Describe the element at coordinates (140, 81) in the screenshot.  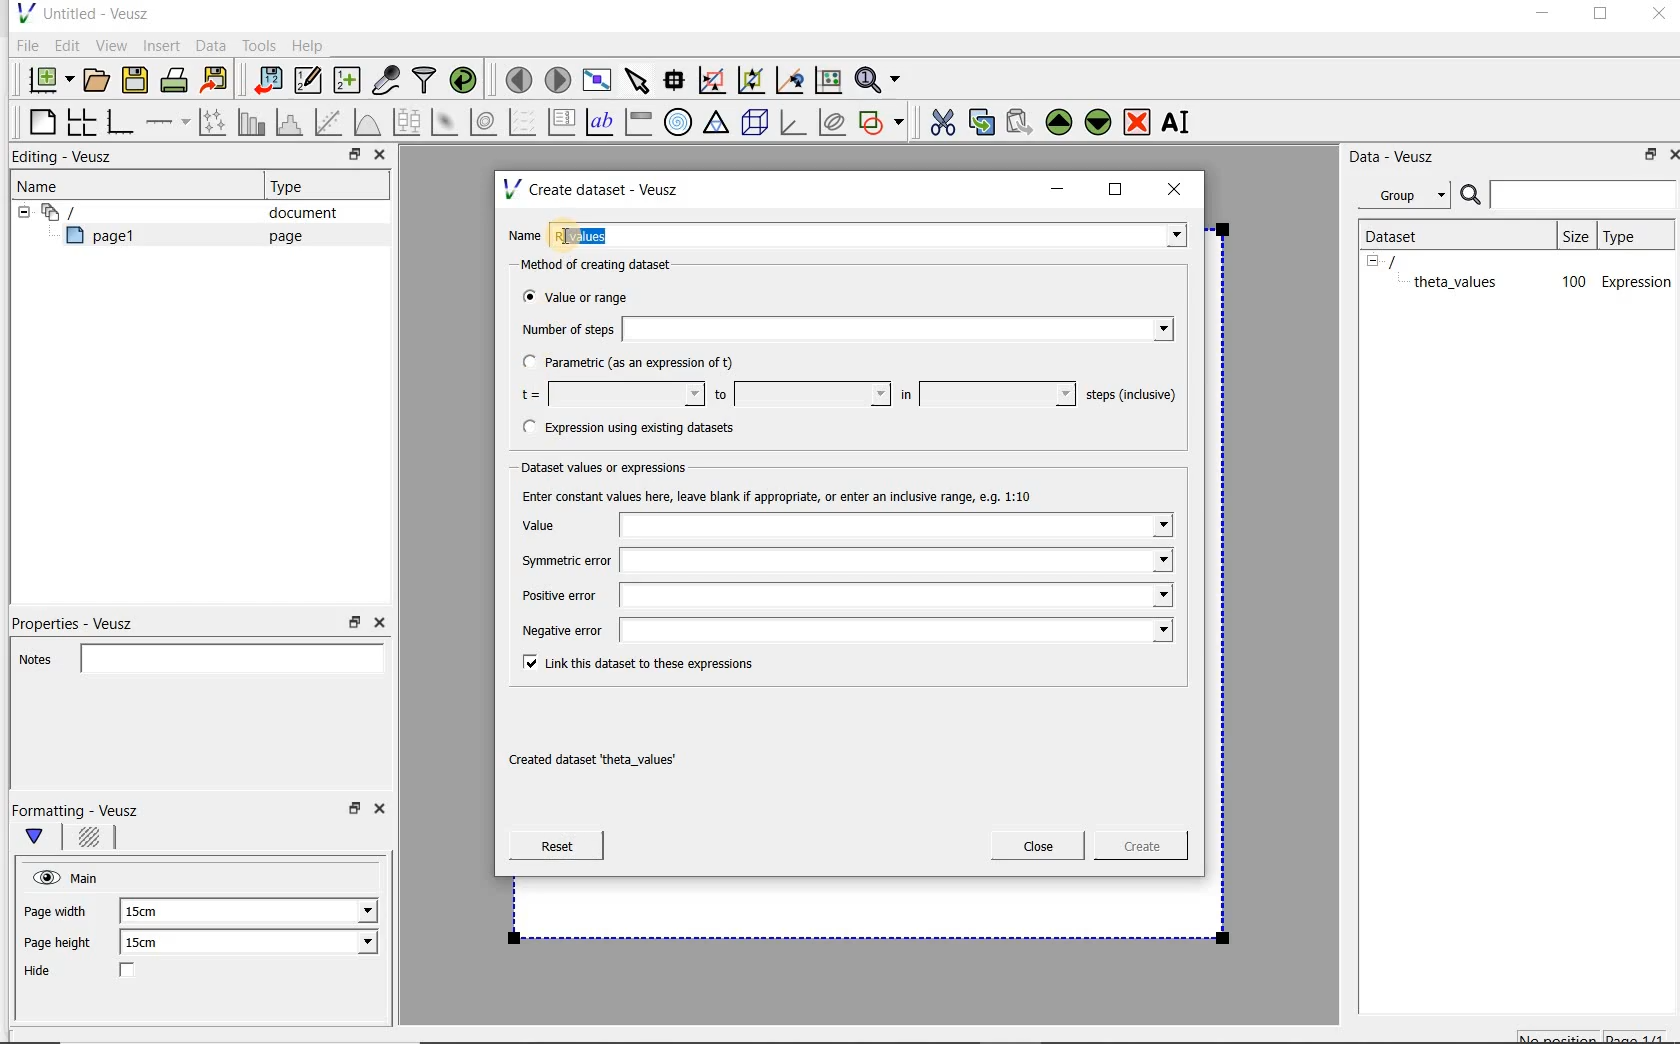
I see `save the document` at that location.